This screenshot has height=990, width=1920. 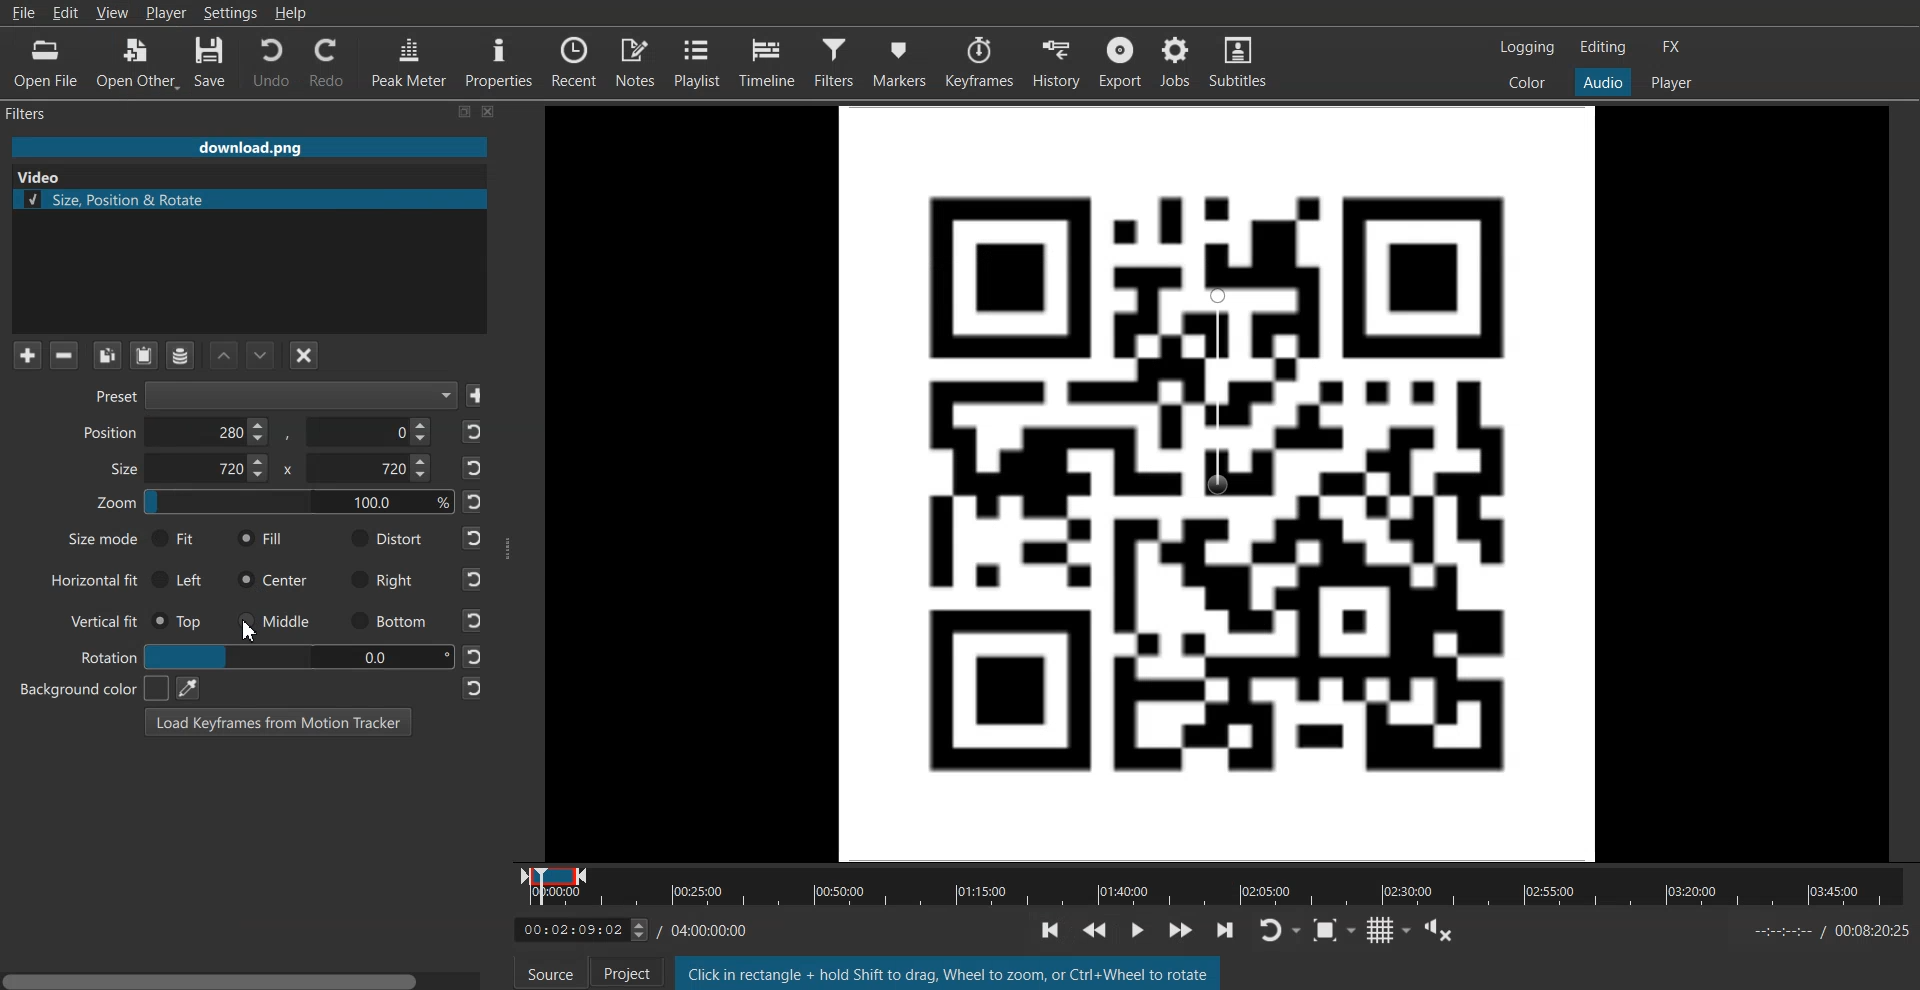 What do you see at coordinates (231, 13) in the screenshot?
I see `Settings` at bounding box center [231, 13].